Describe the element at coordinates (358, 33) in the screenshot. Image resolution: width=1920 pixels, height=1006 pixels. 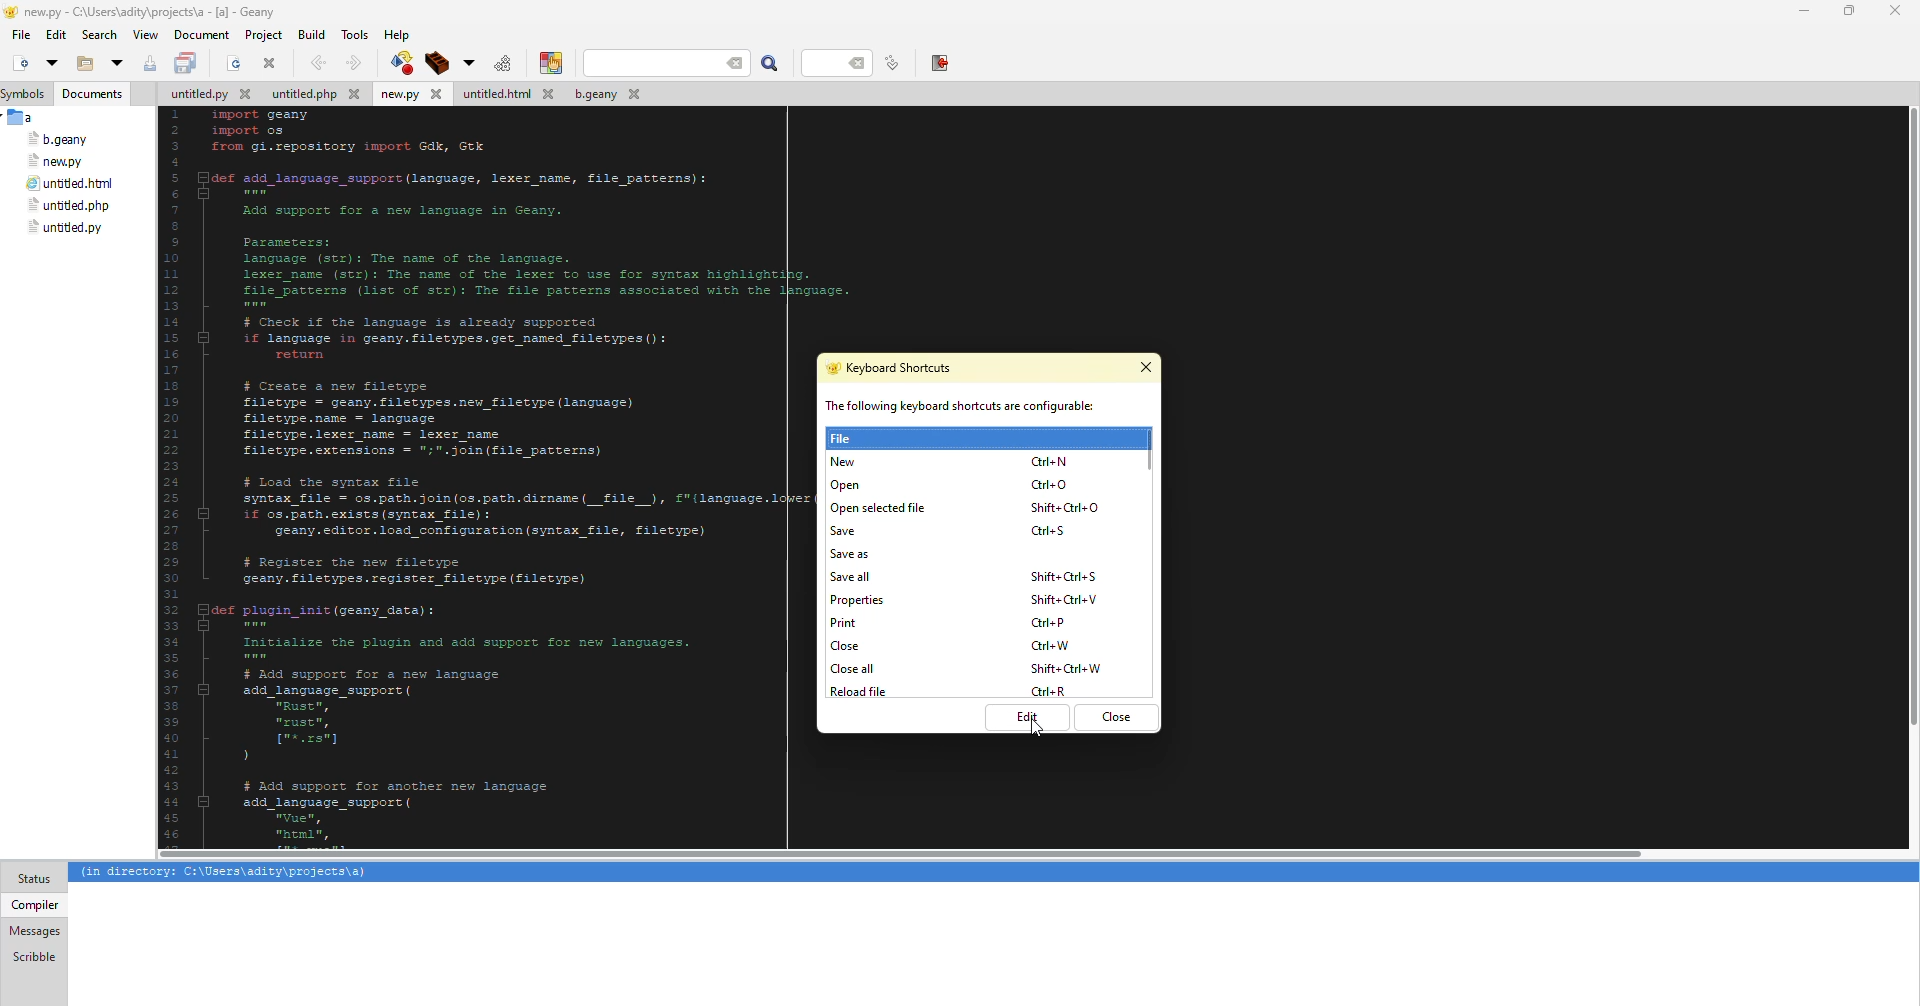
I see `tools` at that location.